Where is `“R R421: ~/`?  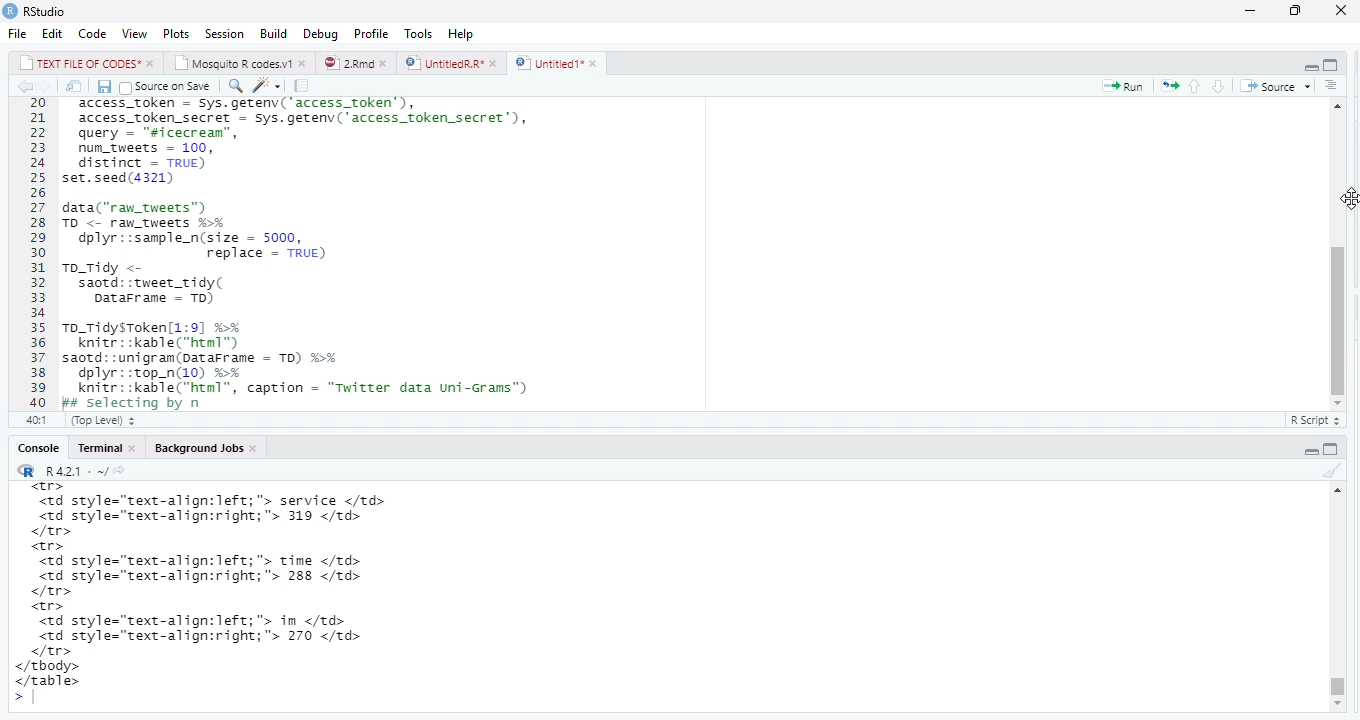
“R R421: ~/ is located at coordinates (79, 469).